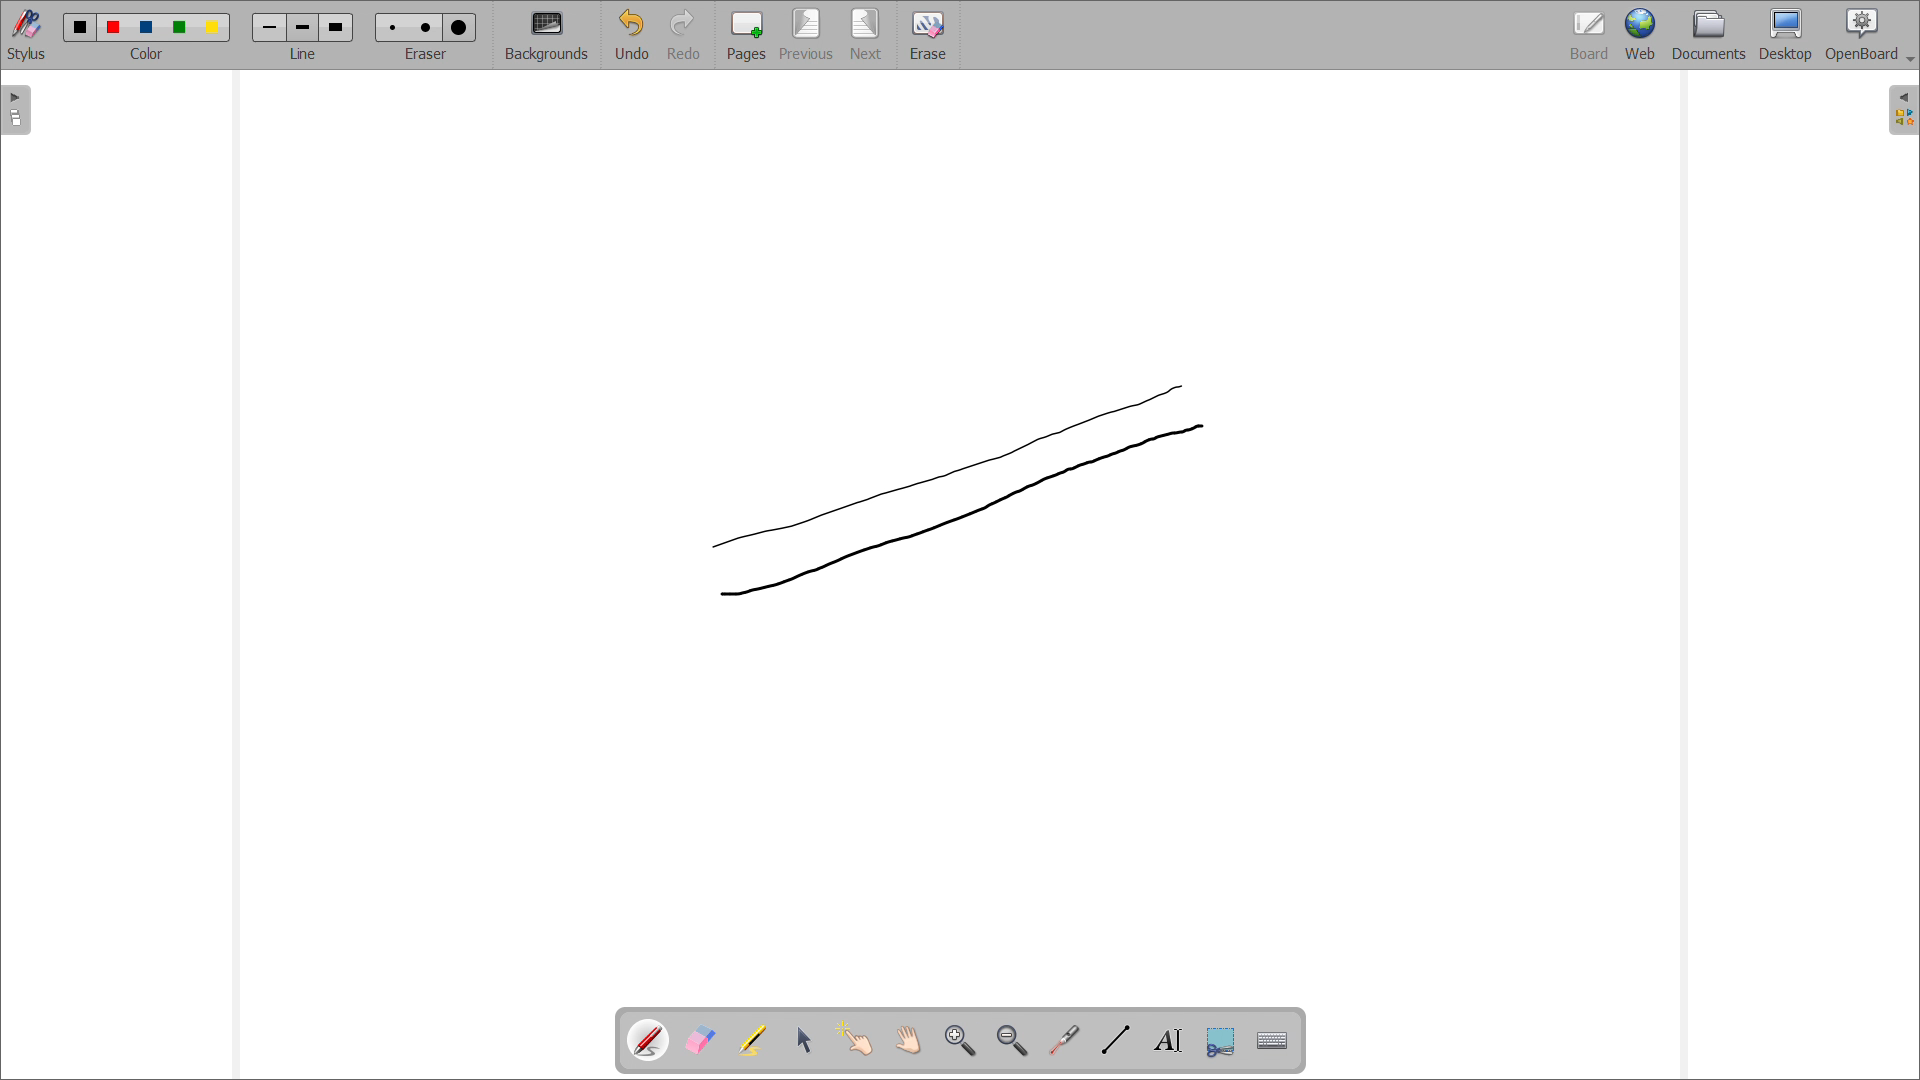 The image size is (1920, 1080). I want to click on board, so click(1588, 35).